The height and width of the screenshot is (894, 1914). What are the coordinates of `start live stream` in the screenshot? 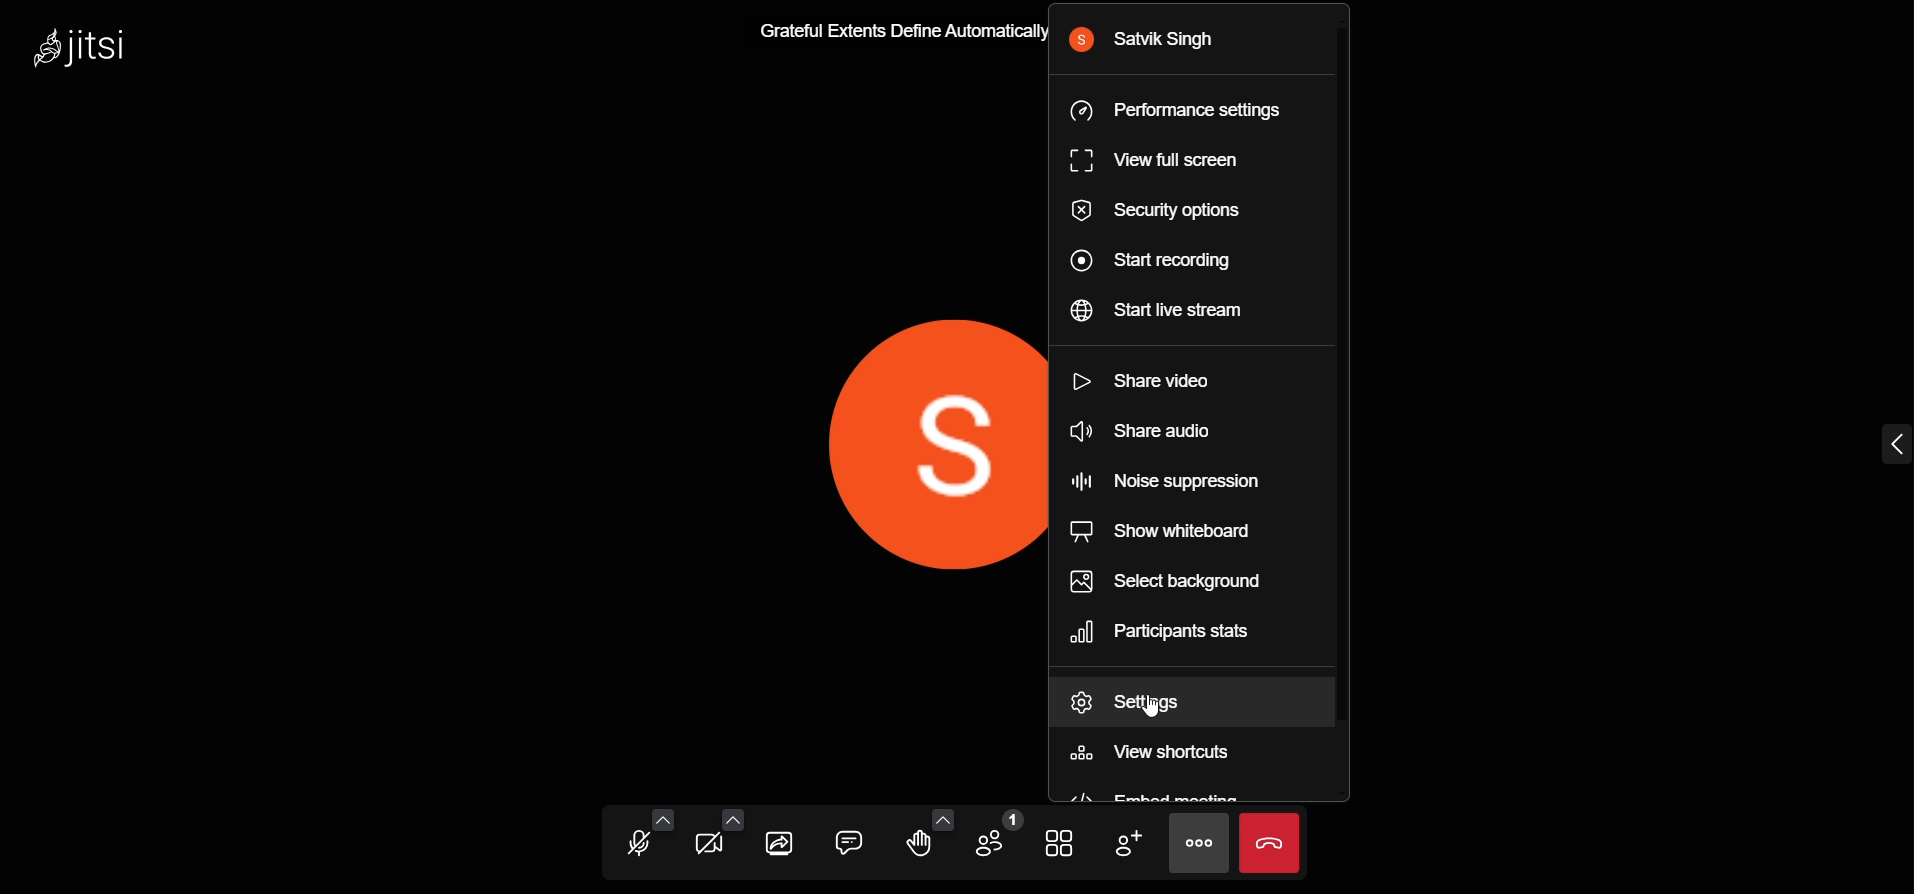 It's located at (1150, 315).